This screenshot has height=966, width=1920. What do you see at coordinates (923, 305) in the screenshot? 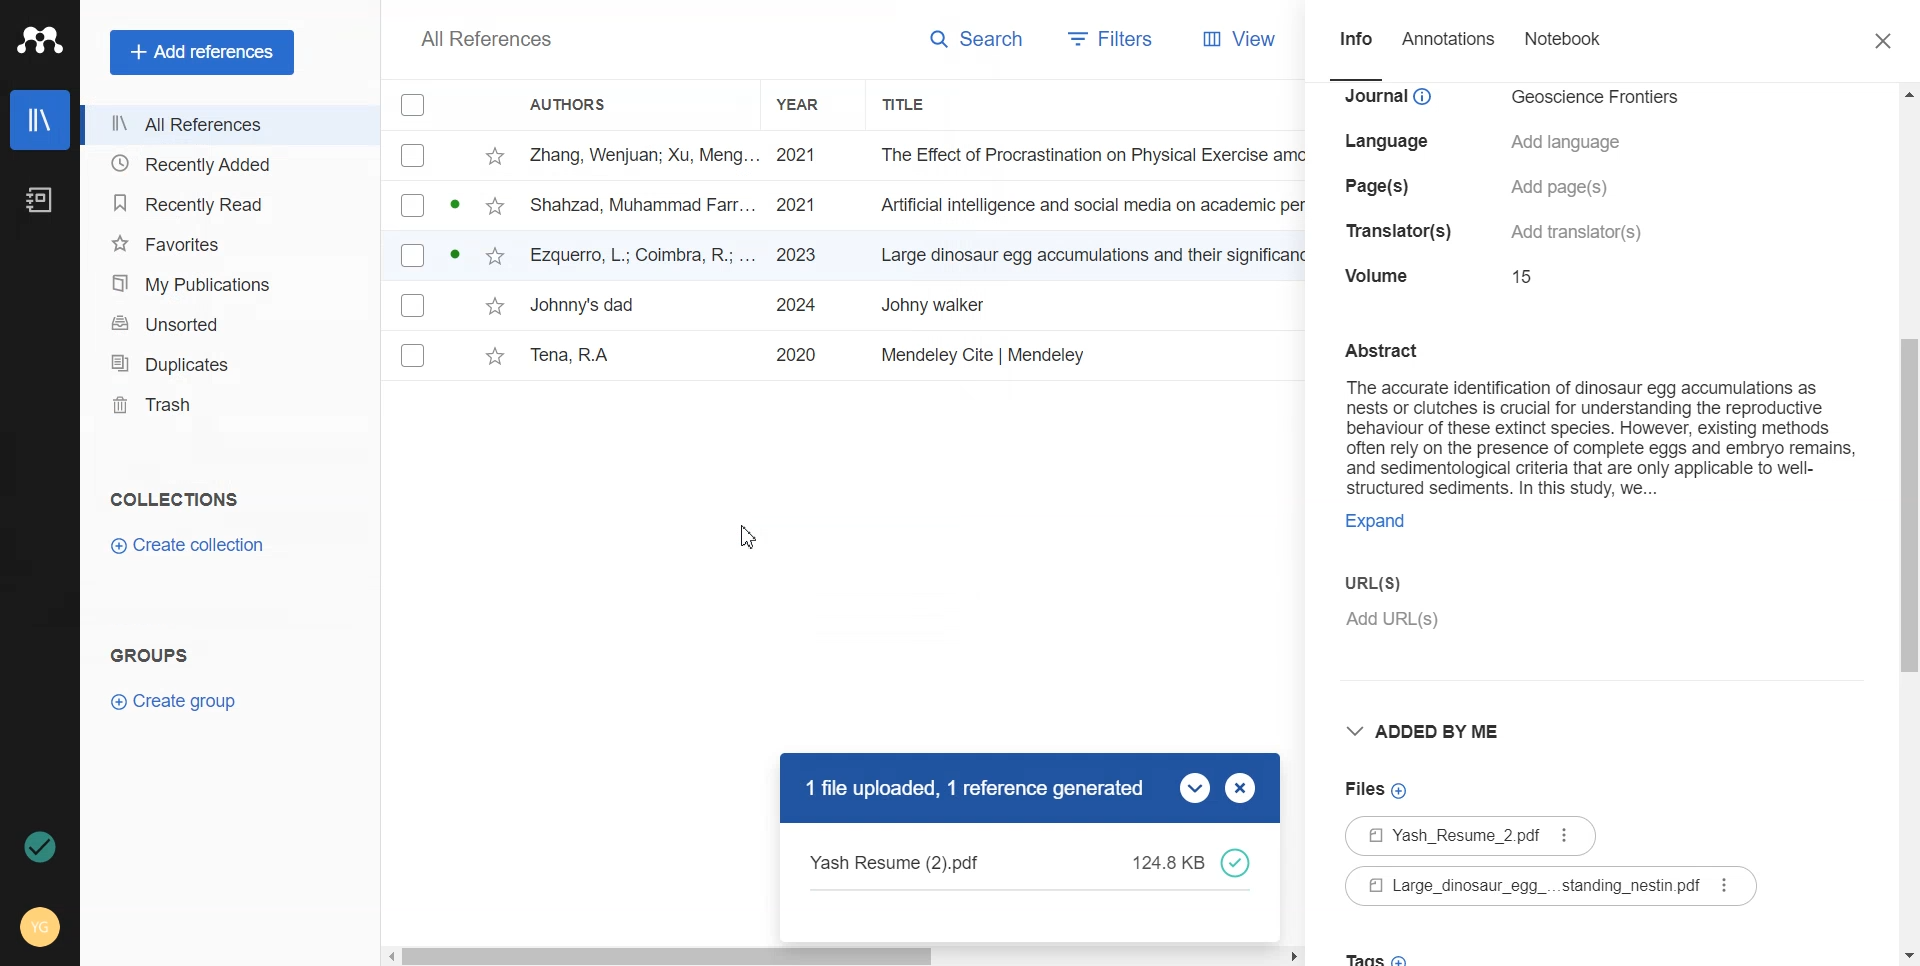
I see `File` at bounding box center [923, 305].